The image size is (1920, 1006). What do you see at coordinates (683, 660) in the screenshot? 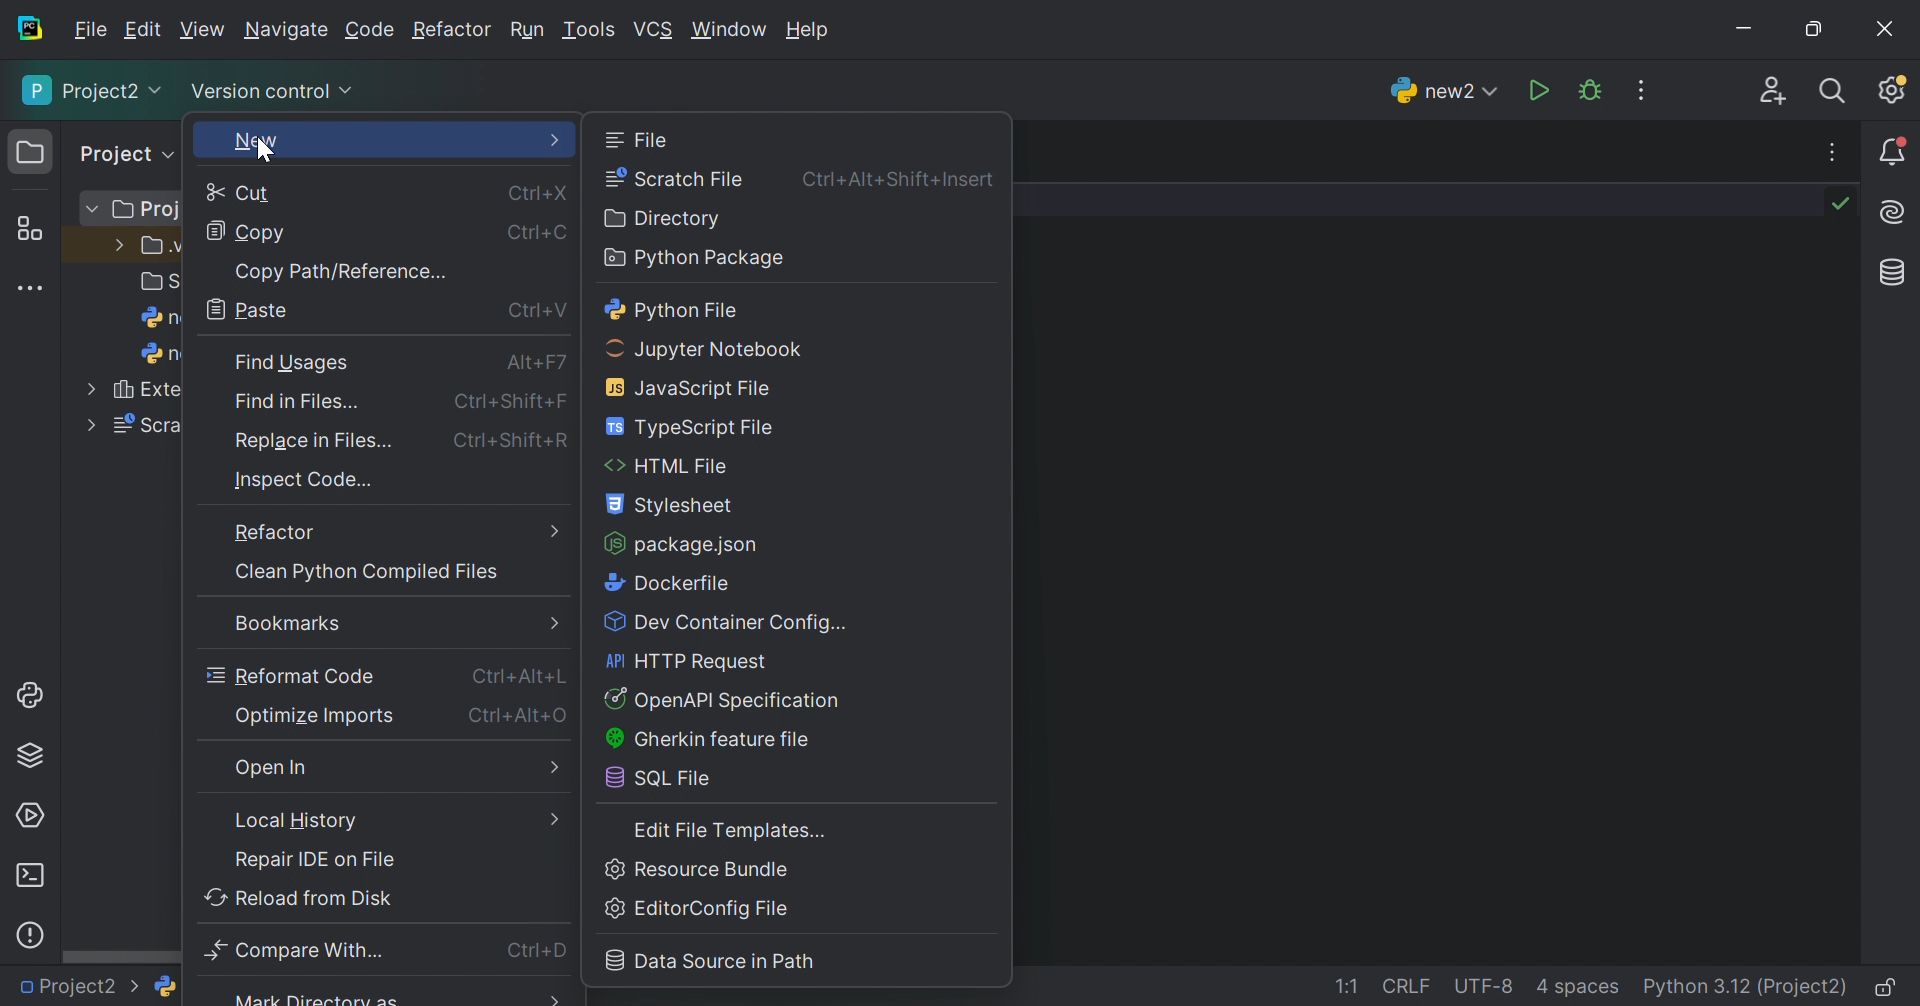
I see `HTTP Request` at bounding box center [683, 660].